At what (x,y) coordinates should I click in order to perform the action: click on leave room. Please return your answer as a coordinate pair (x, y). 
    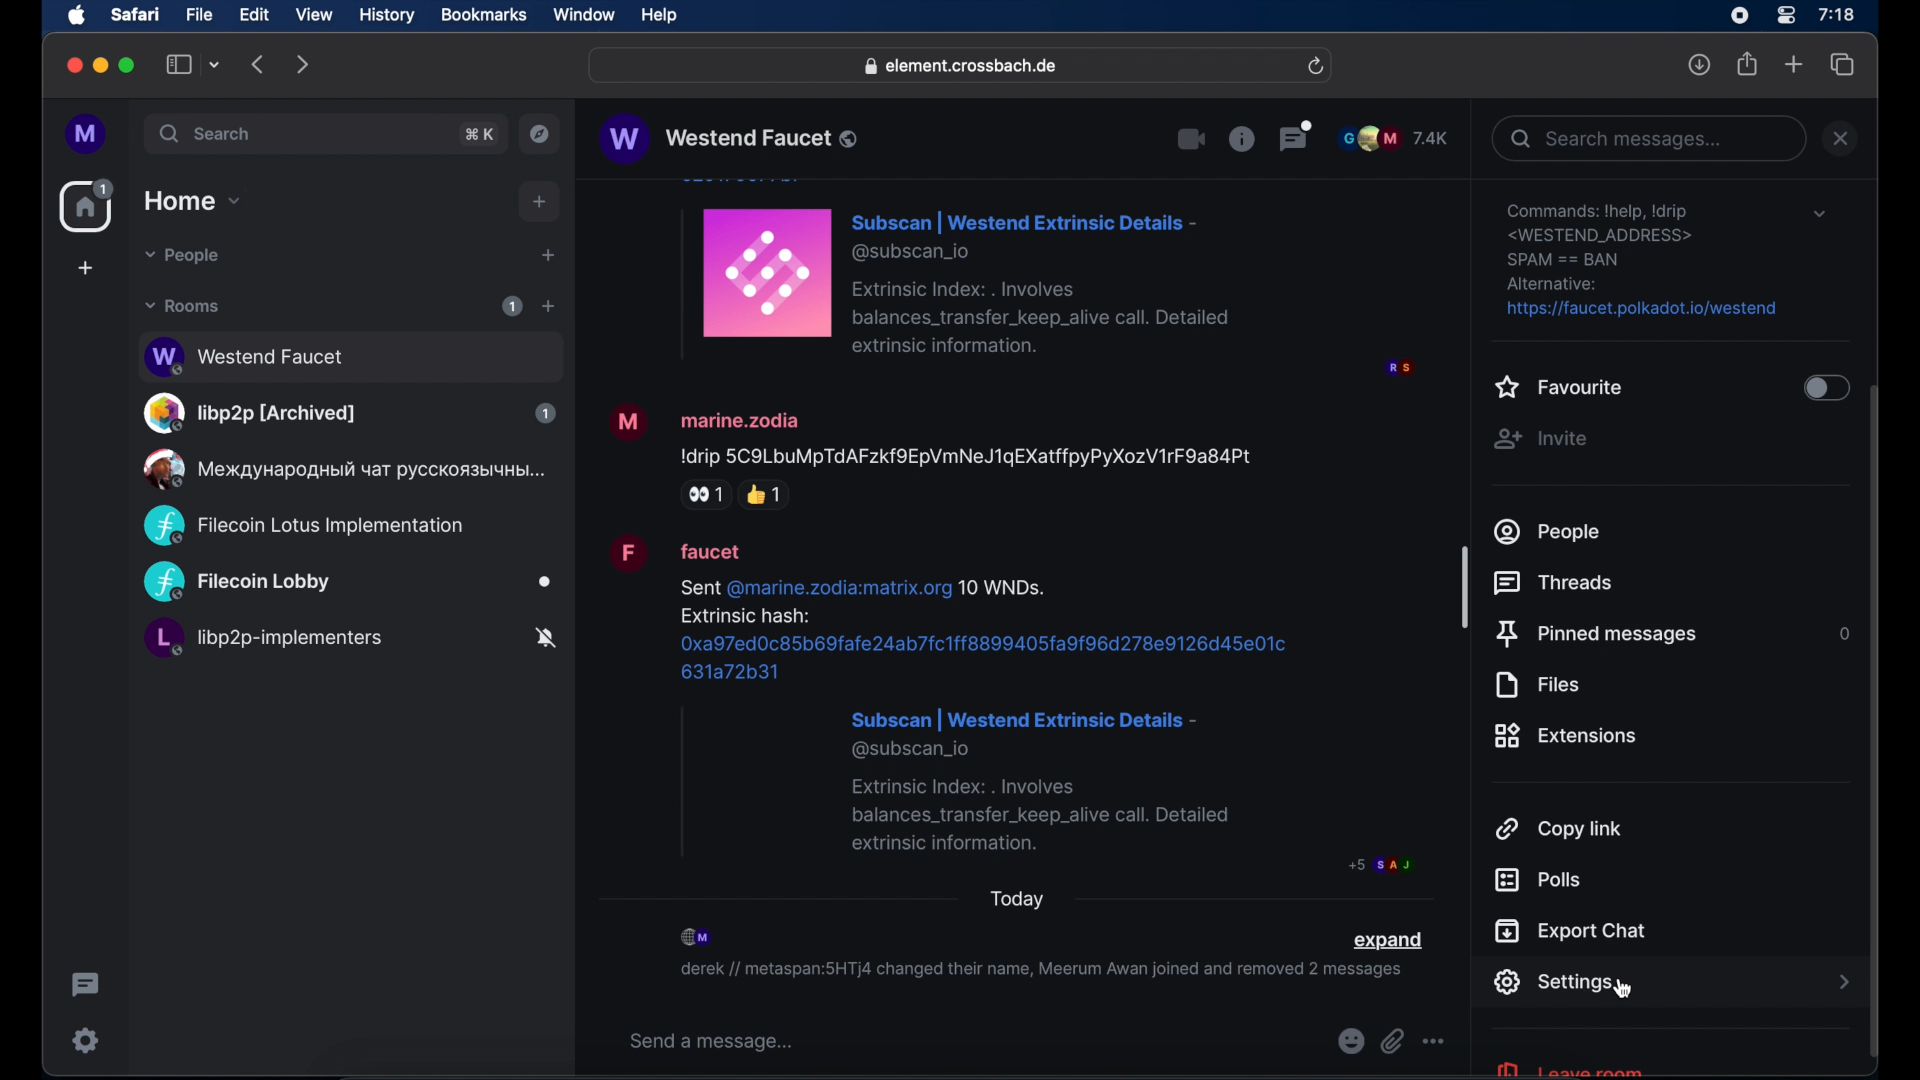
    Looking at the image, I should click on (1568, 1067).